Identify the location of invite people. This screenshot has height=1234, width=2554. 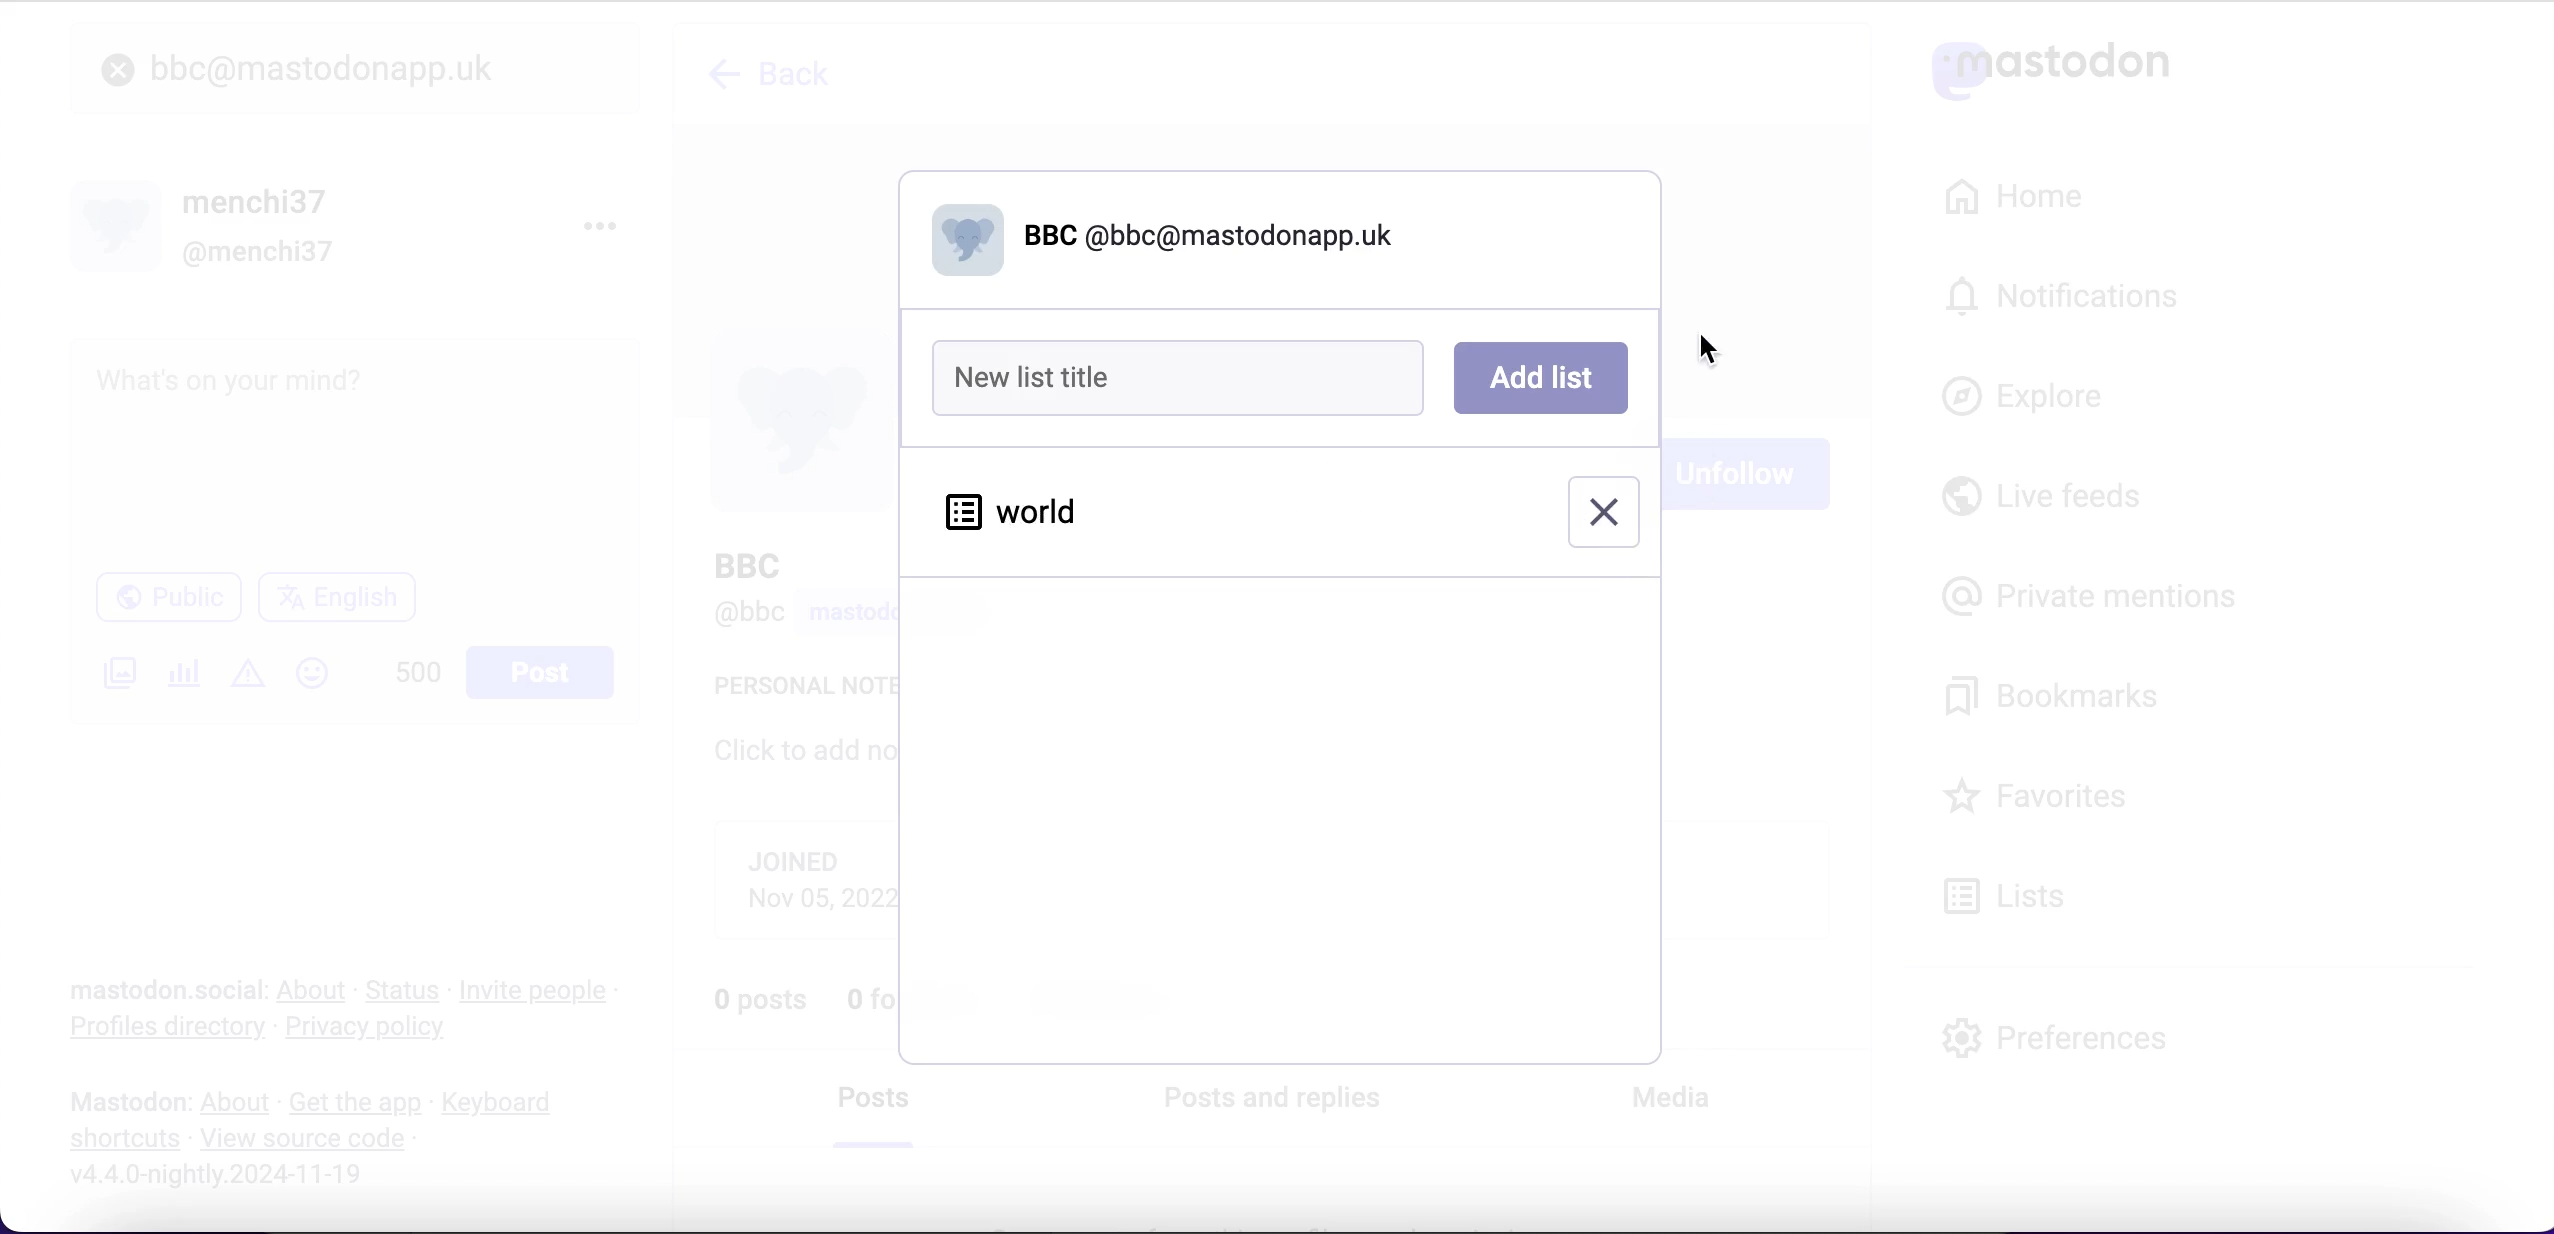
(544, 991).